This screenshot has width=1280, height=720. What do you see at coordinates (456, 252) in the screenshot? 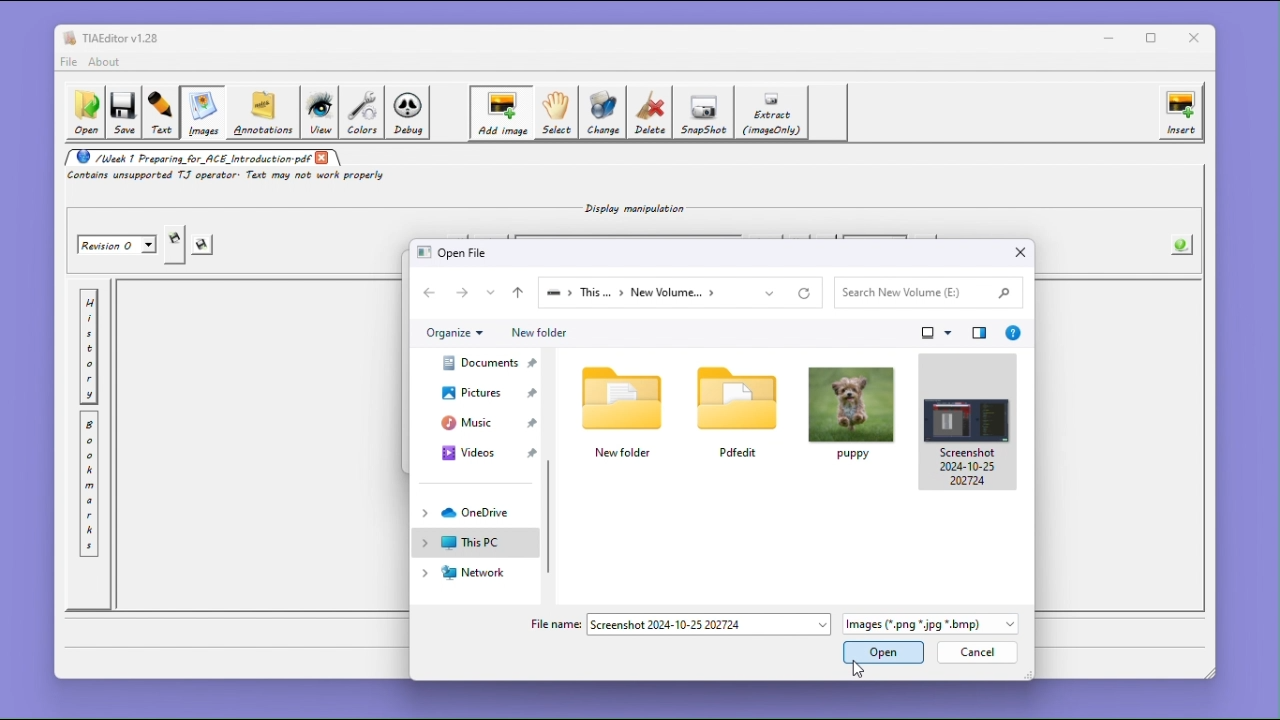
I see `Open File` at bounding box center [456, 252].